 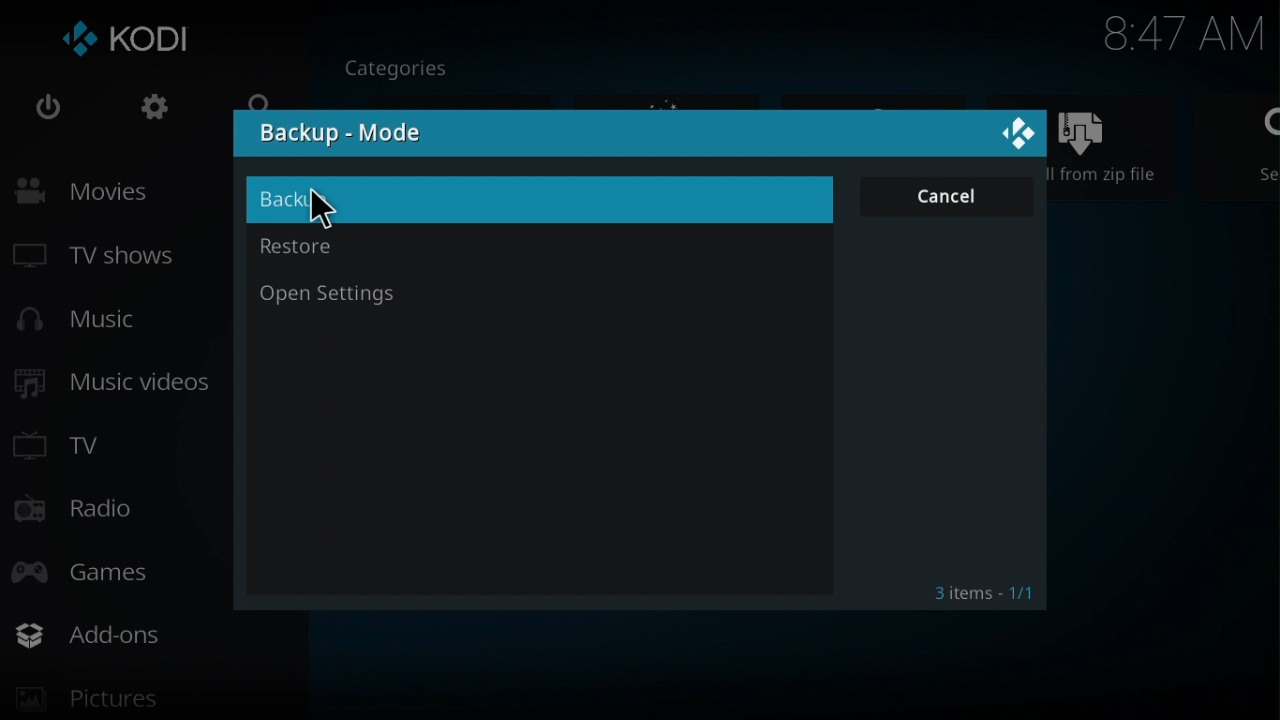 I want to click on cursor, so click(x=323, y=210).